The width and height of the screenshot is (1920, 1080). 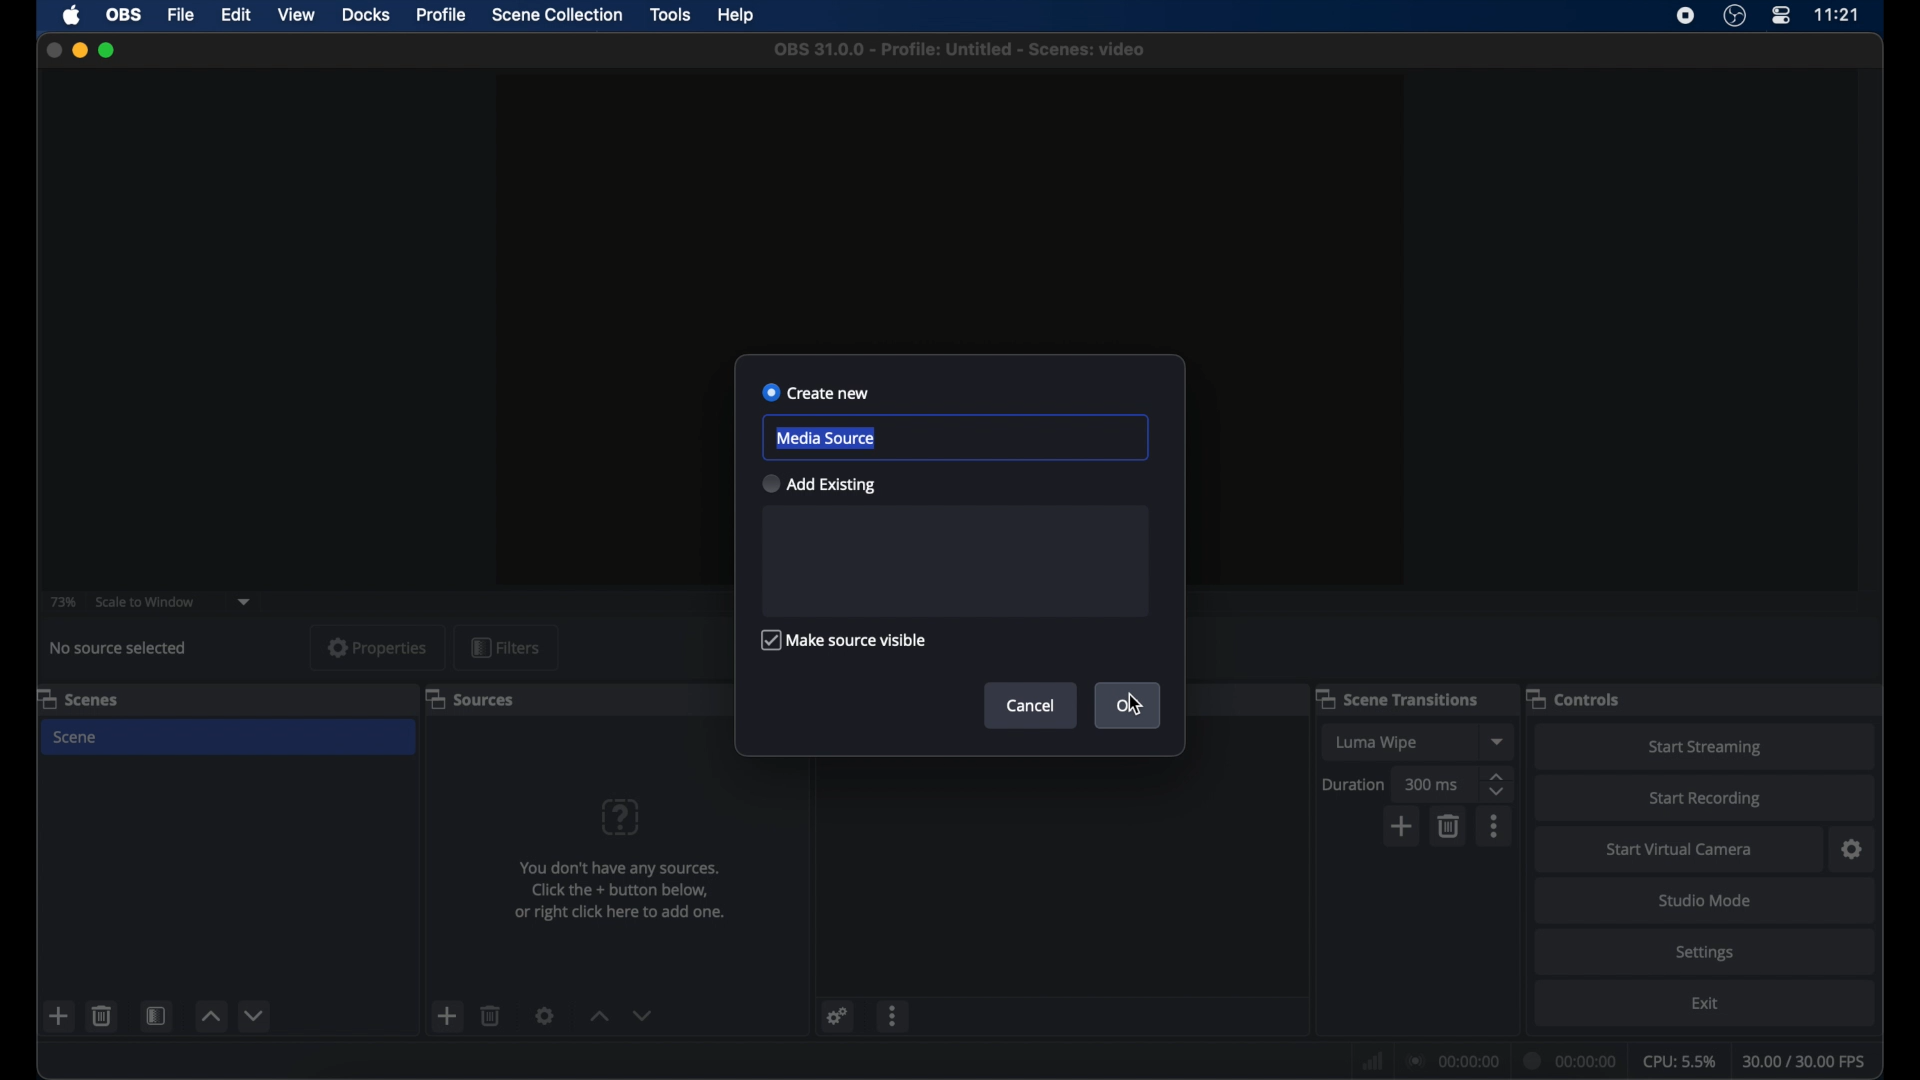 What do you see at coordinates (1681, 850) in the screenshot?
I see `start virtual camera` at bounding box center [1681, 850].